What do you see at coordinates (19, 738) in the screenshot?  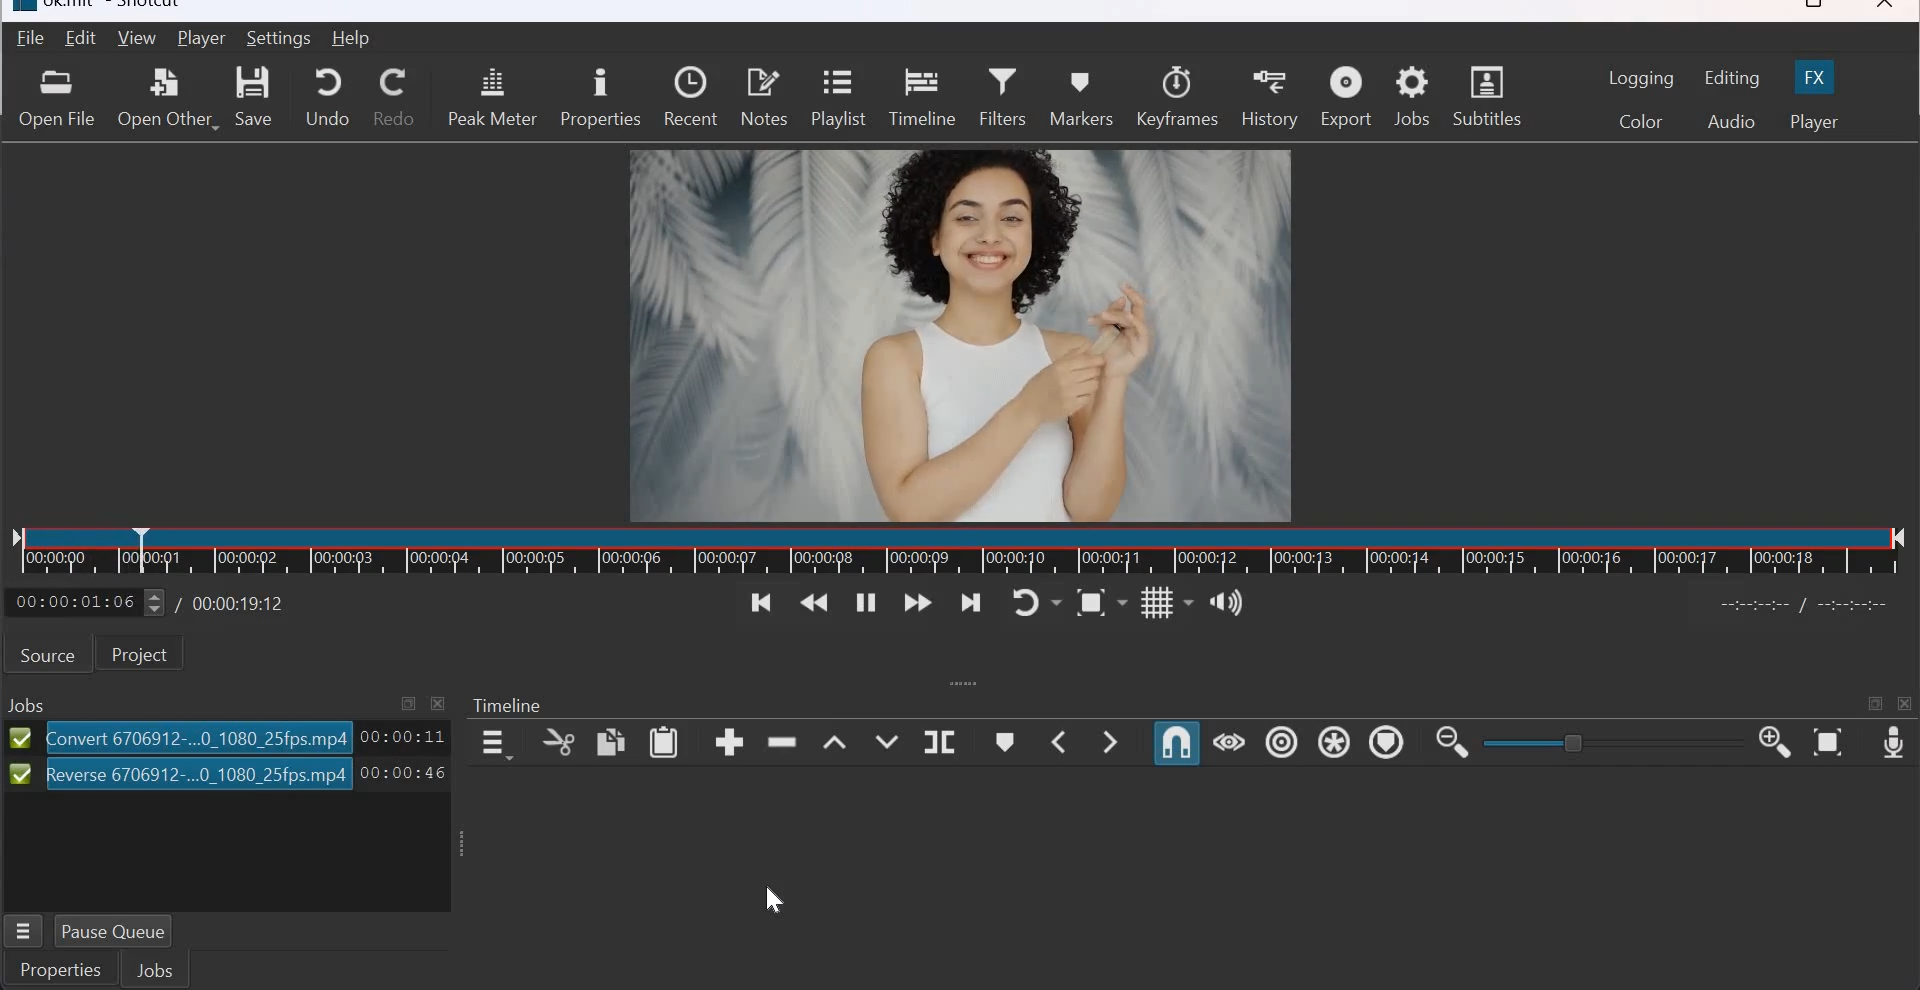 I see `checkbox` at bounding box center [19, 738].